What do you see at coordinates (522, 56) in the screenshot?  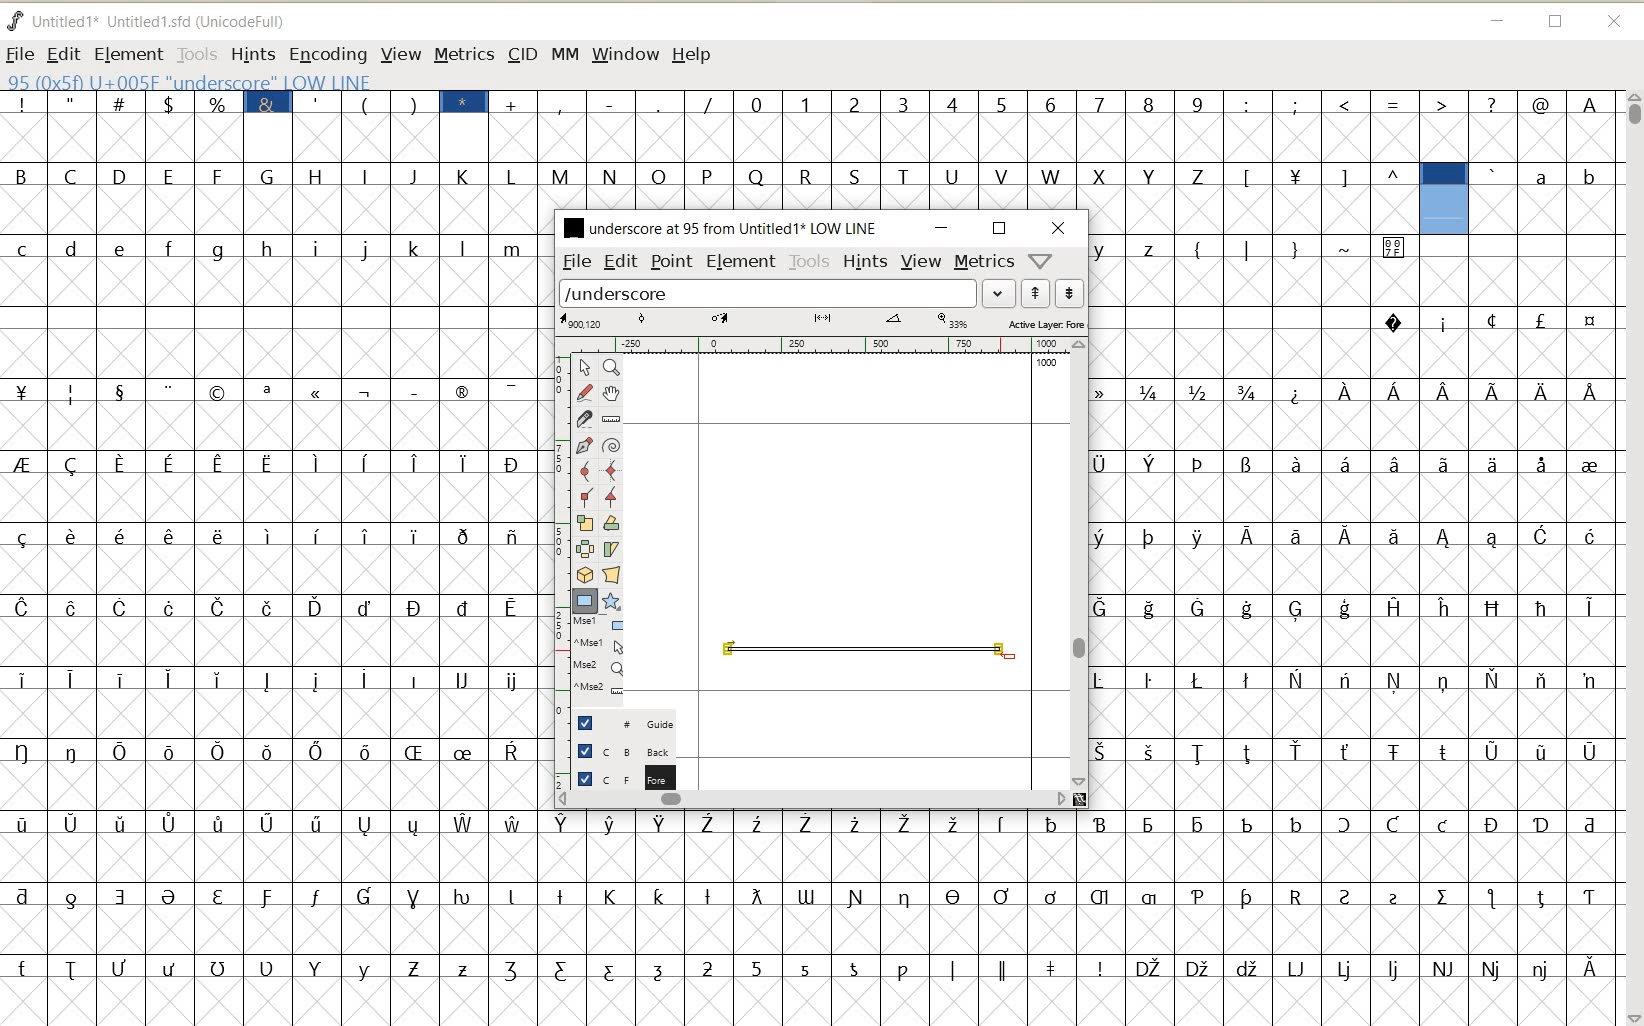 I see `CID` at bounding box center [522, 56].